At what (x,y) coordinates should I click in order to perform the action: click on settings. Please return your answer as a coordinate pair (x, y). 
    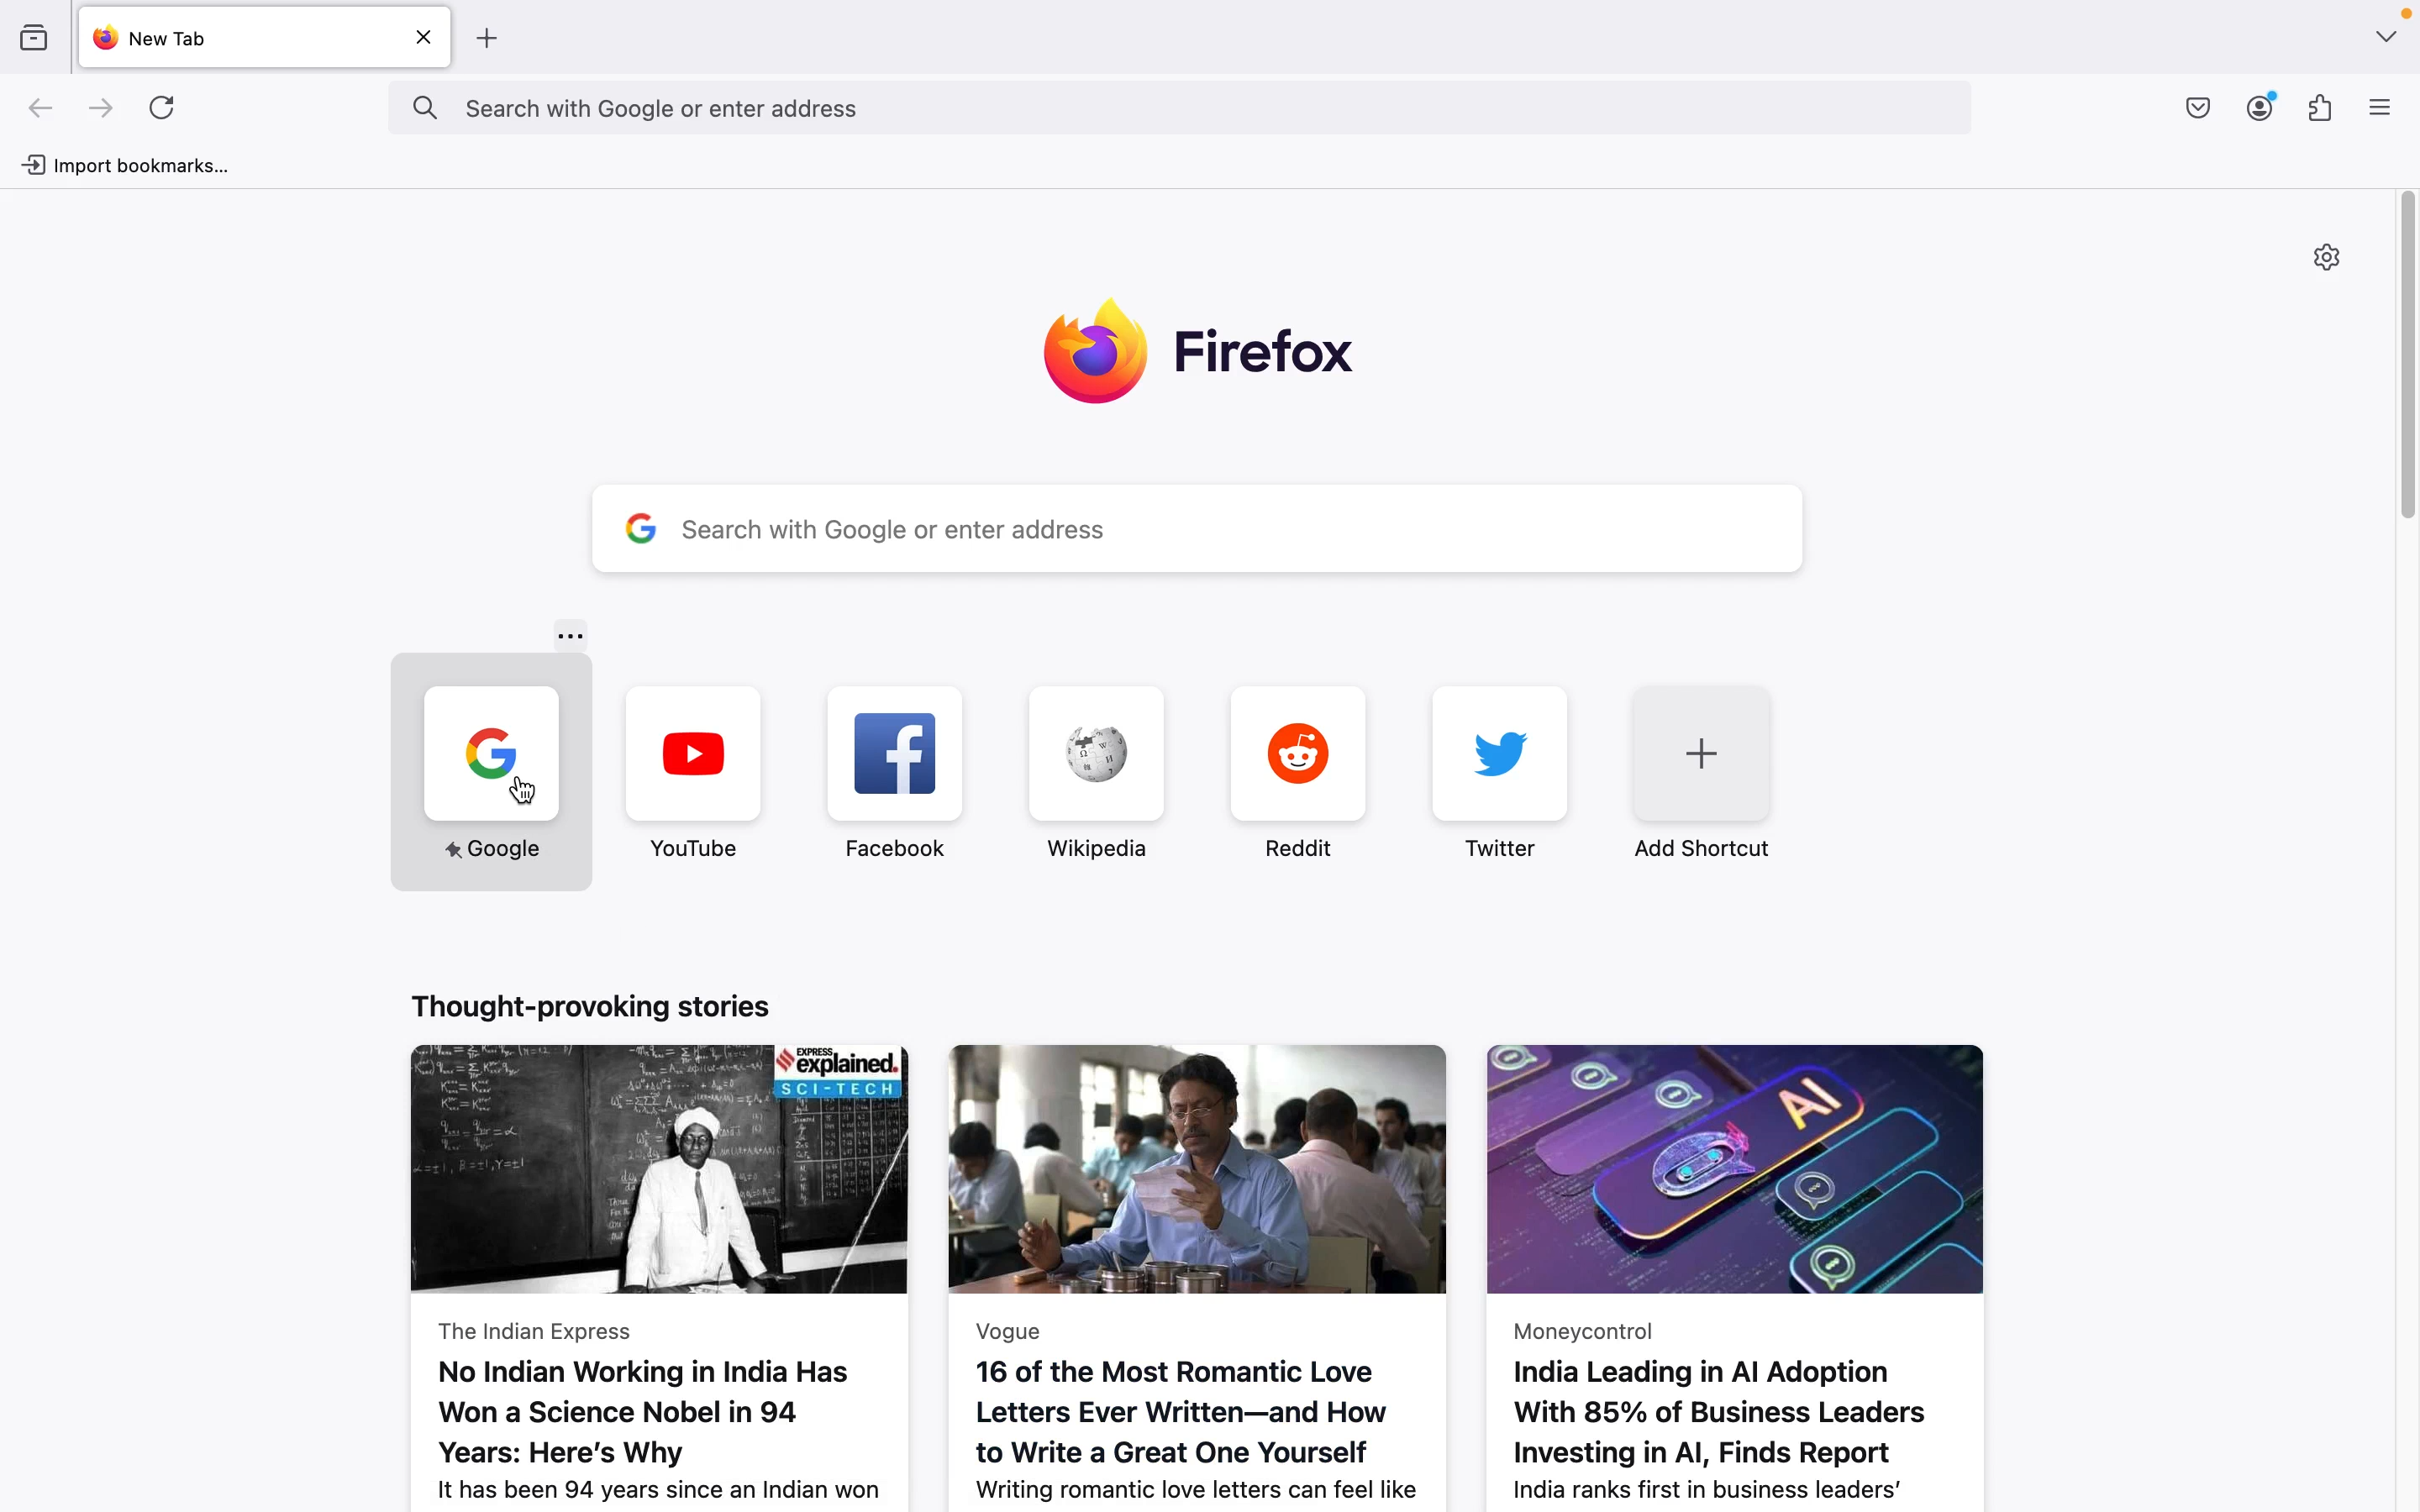
    Looking at the image, I should click on (2335, 265).